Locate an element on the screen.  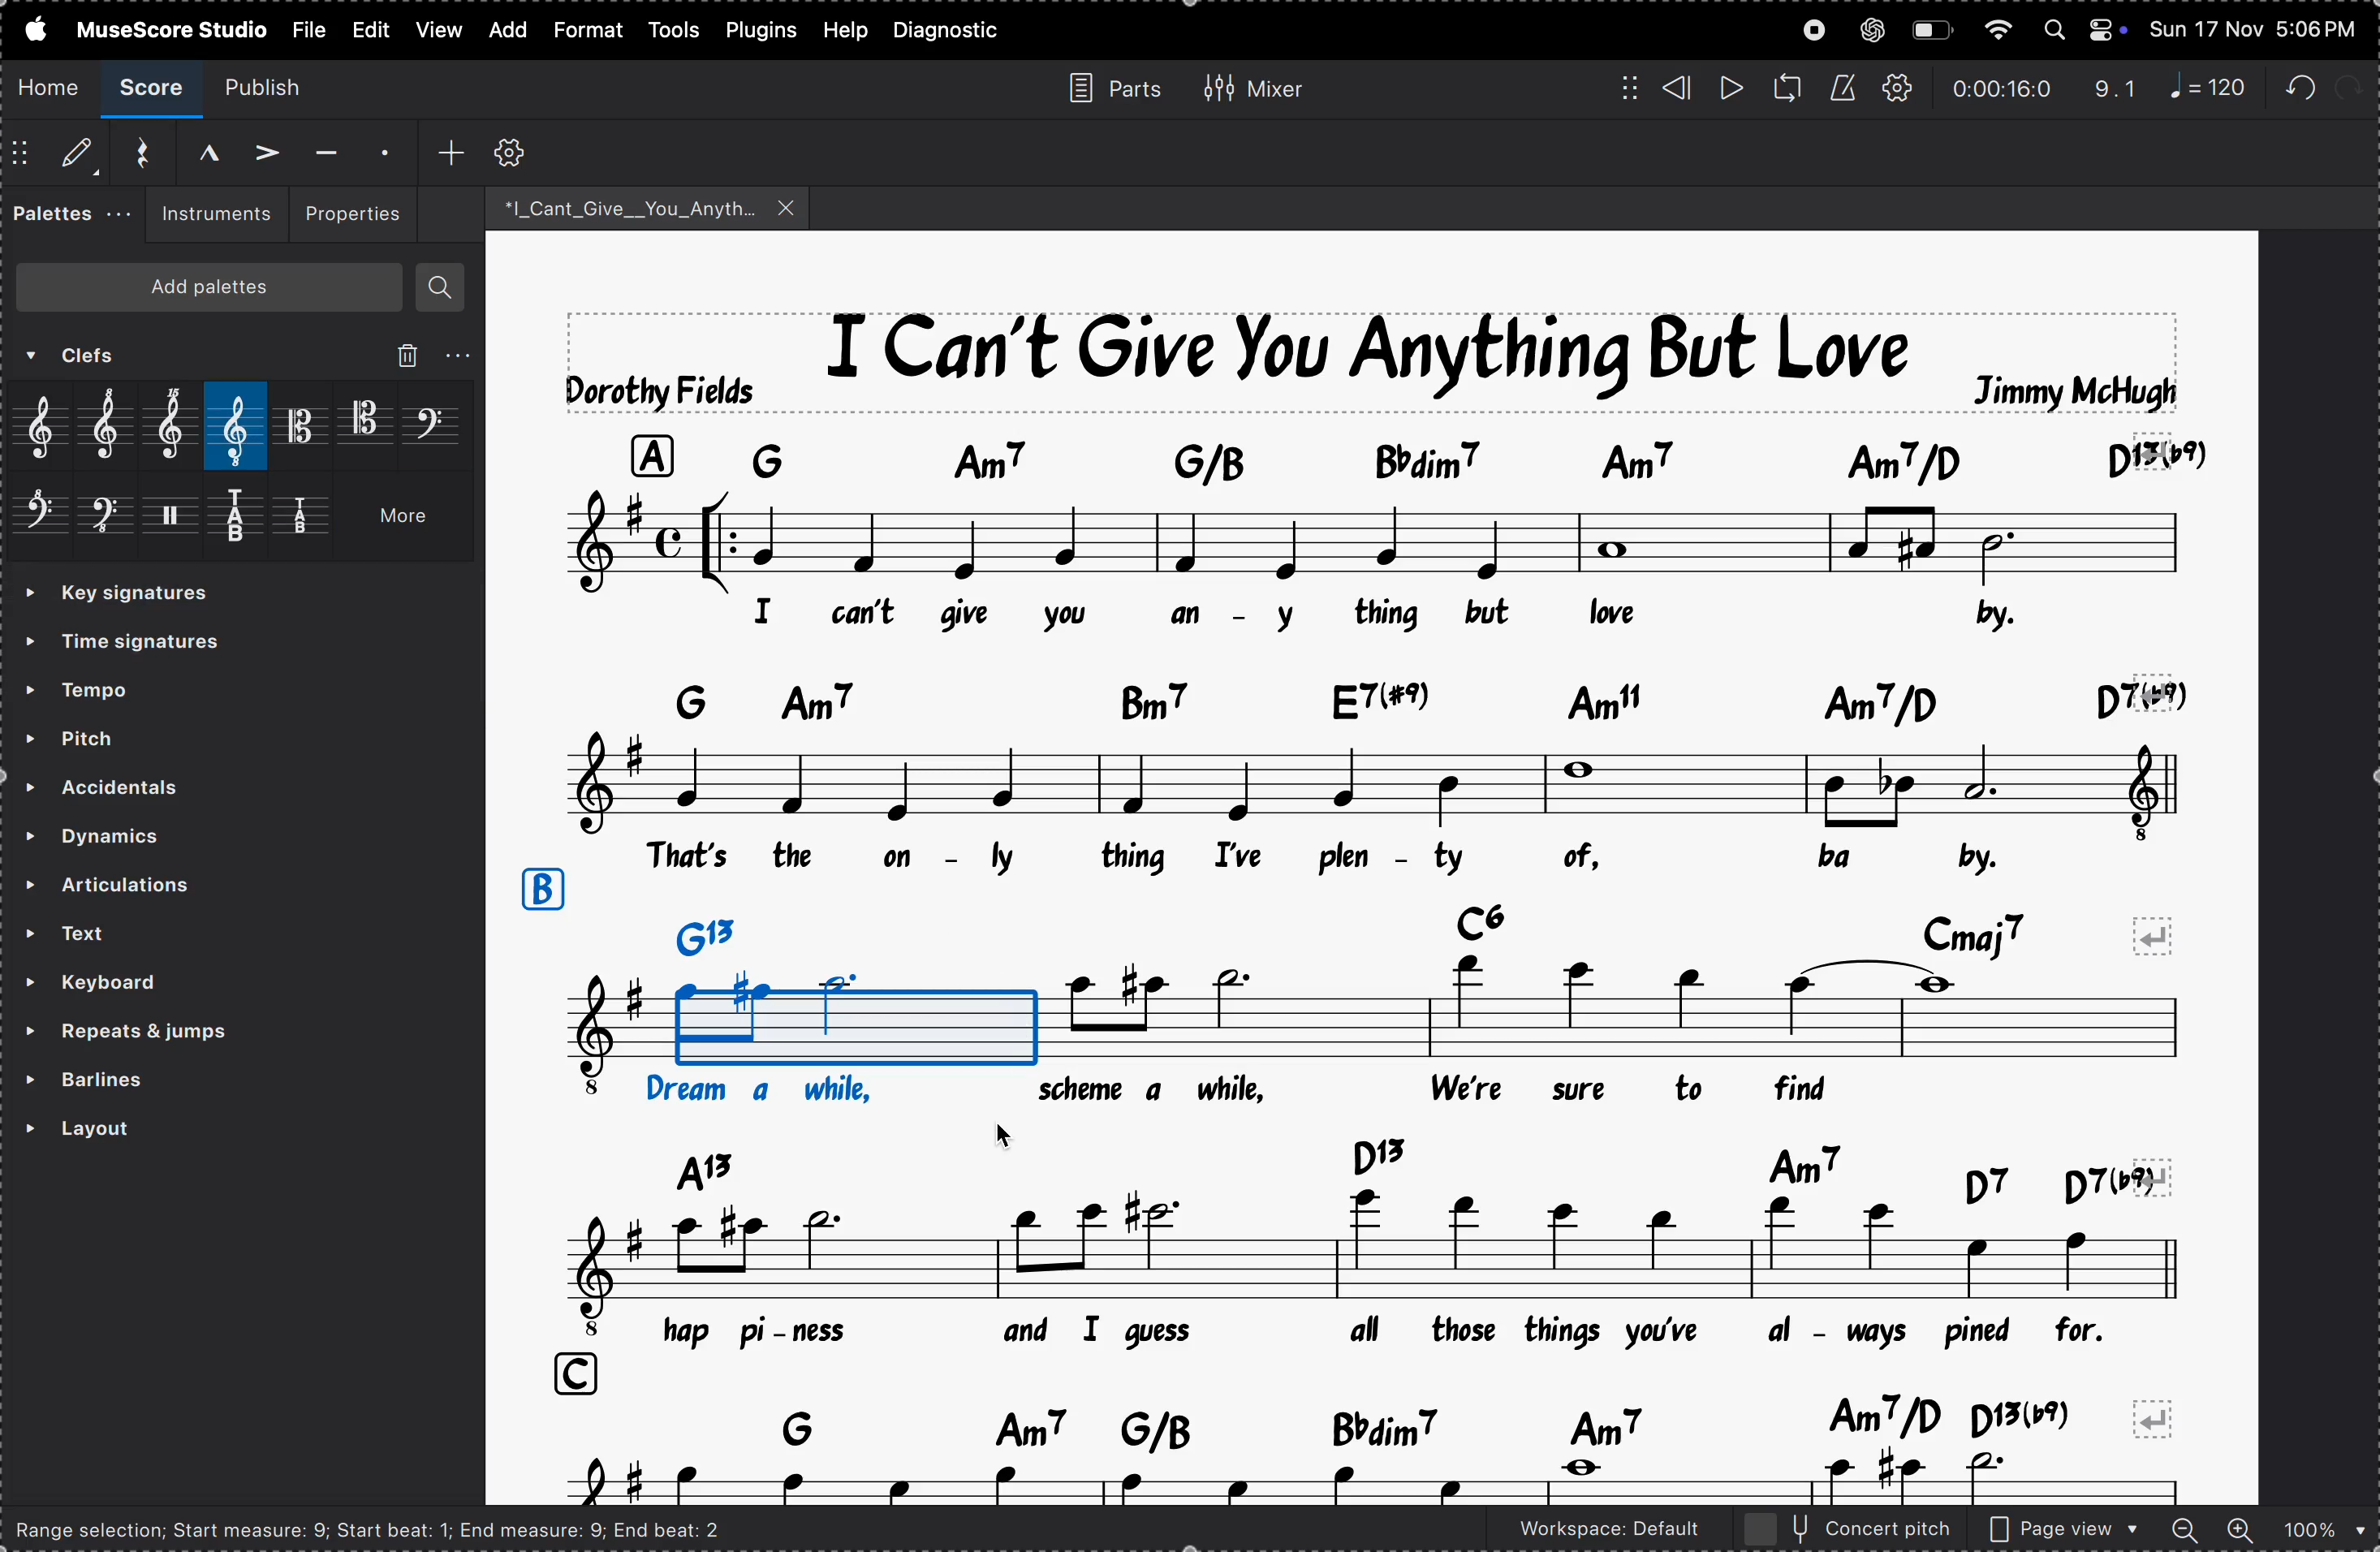
play is located at coordinates (1729, 89).